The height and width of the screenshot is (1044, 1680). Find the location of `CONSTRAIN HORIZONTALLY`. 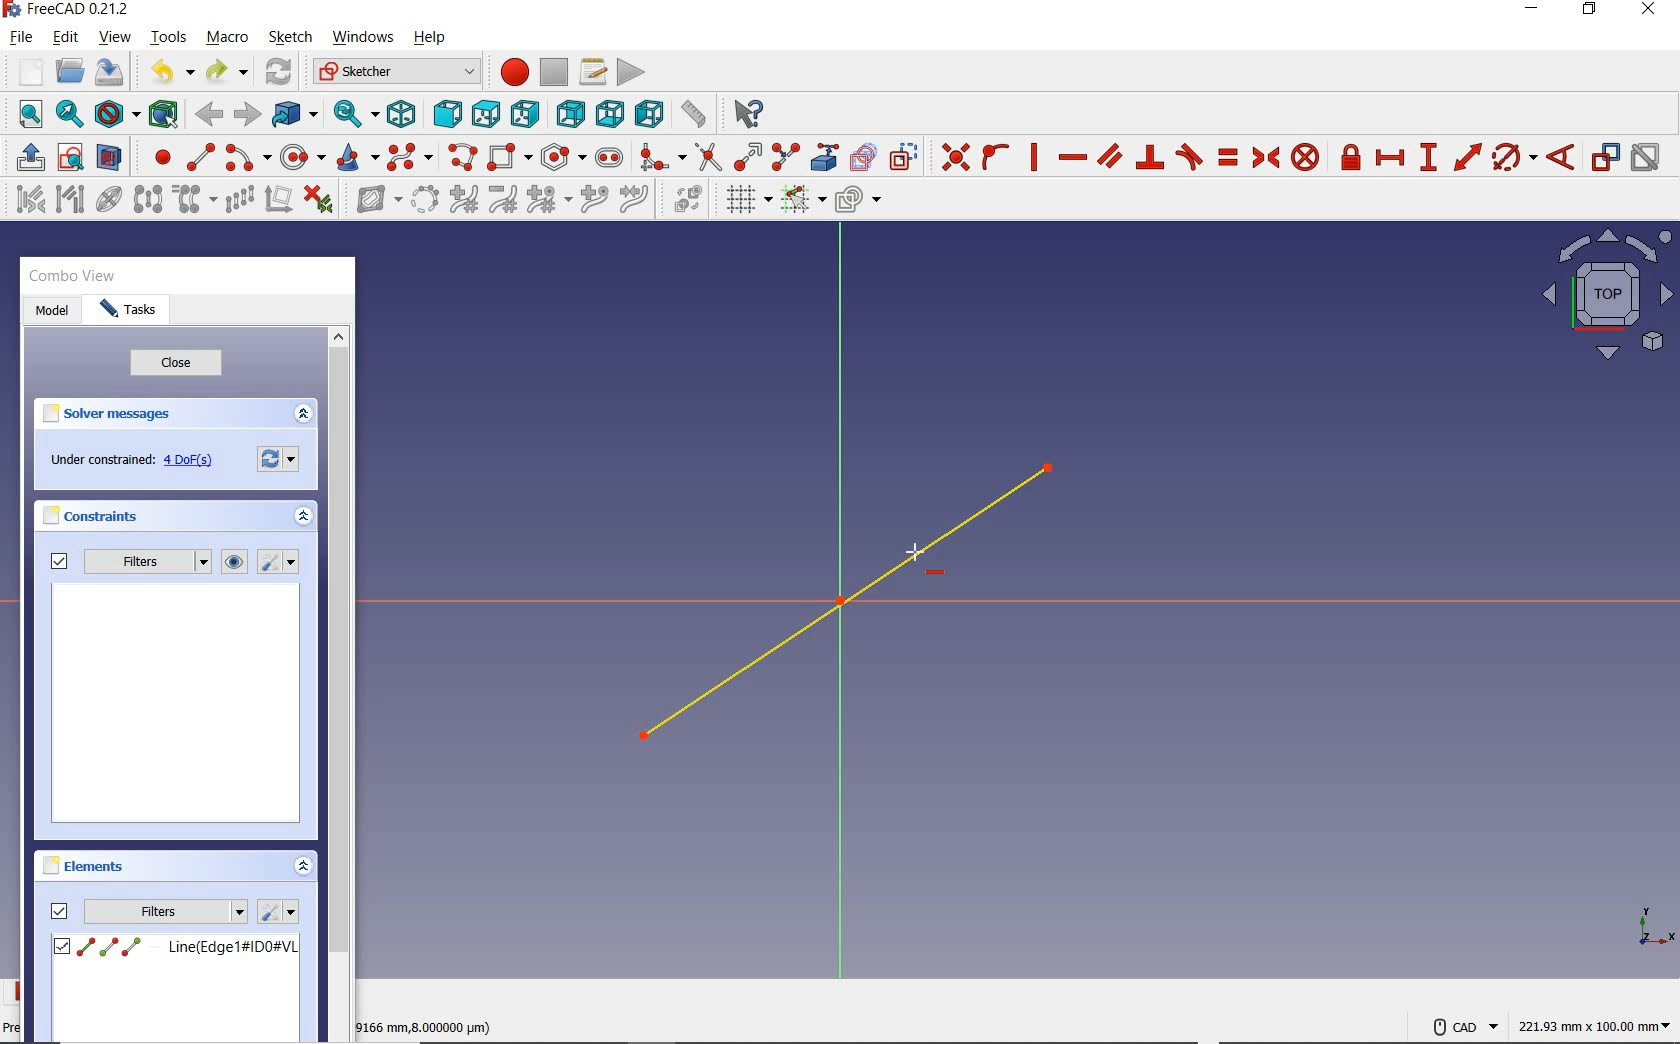

CONSTRAIN HORIZONTALLY is located at coordinates (1072, 158).